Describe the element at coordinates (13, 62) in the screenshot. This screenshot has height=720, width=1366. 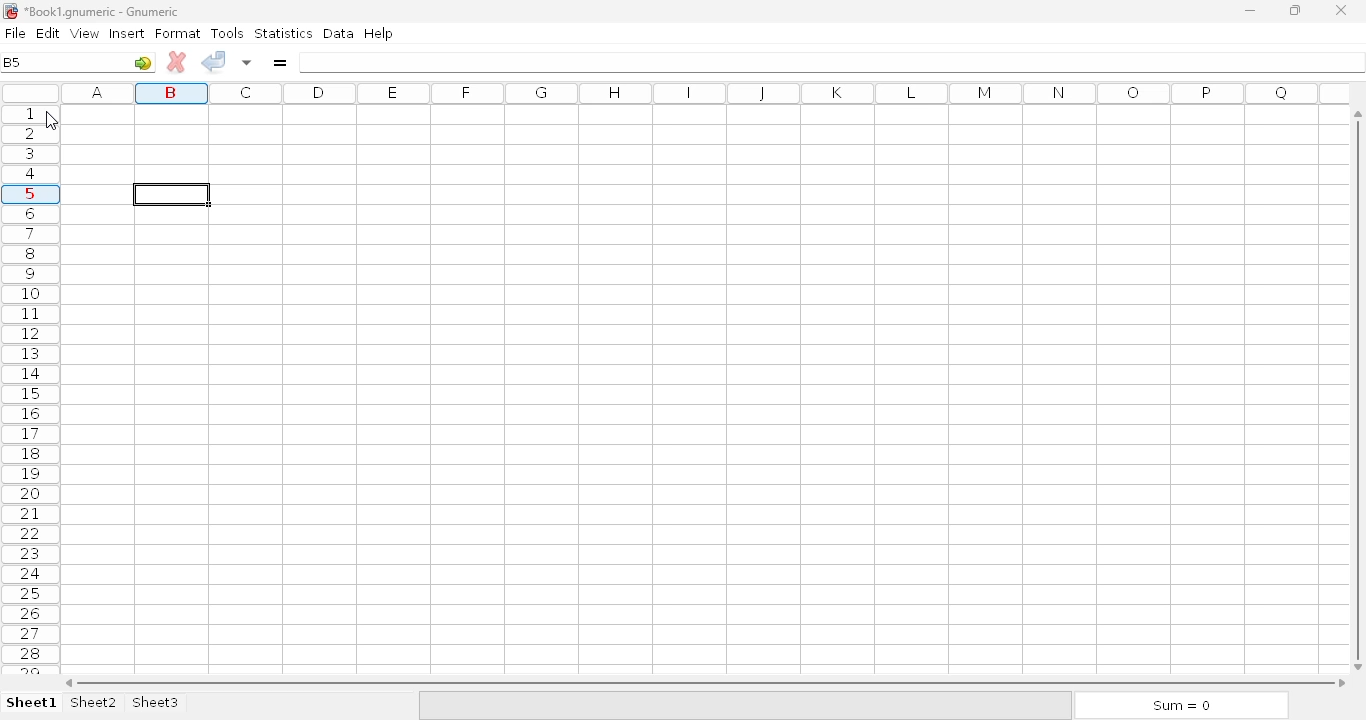
I see `B5` at that location.